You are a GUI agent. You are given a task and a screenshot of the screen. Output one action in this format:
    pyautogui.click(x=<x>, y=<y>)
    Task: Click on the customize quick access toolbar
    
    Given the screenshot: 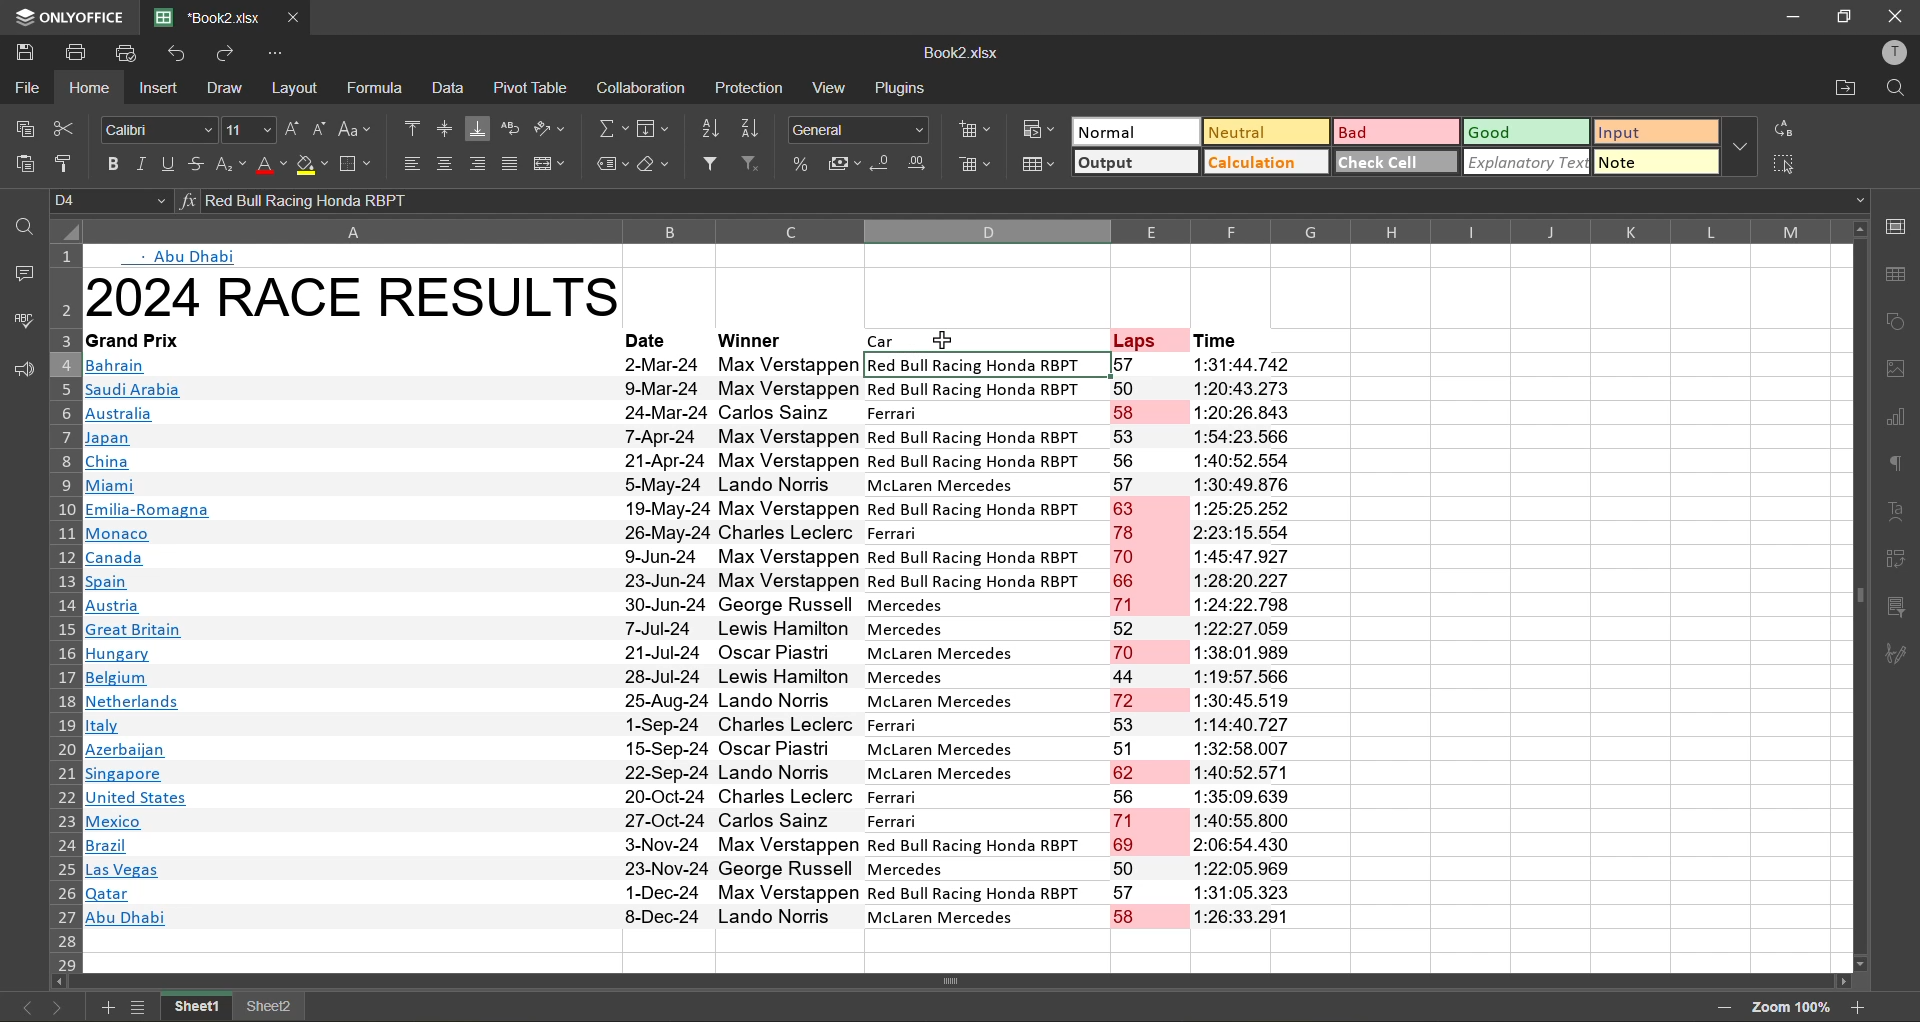 What is the action you would take?
    pyautogui.click(x=276, y=53)
    